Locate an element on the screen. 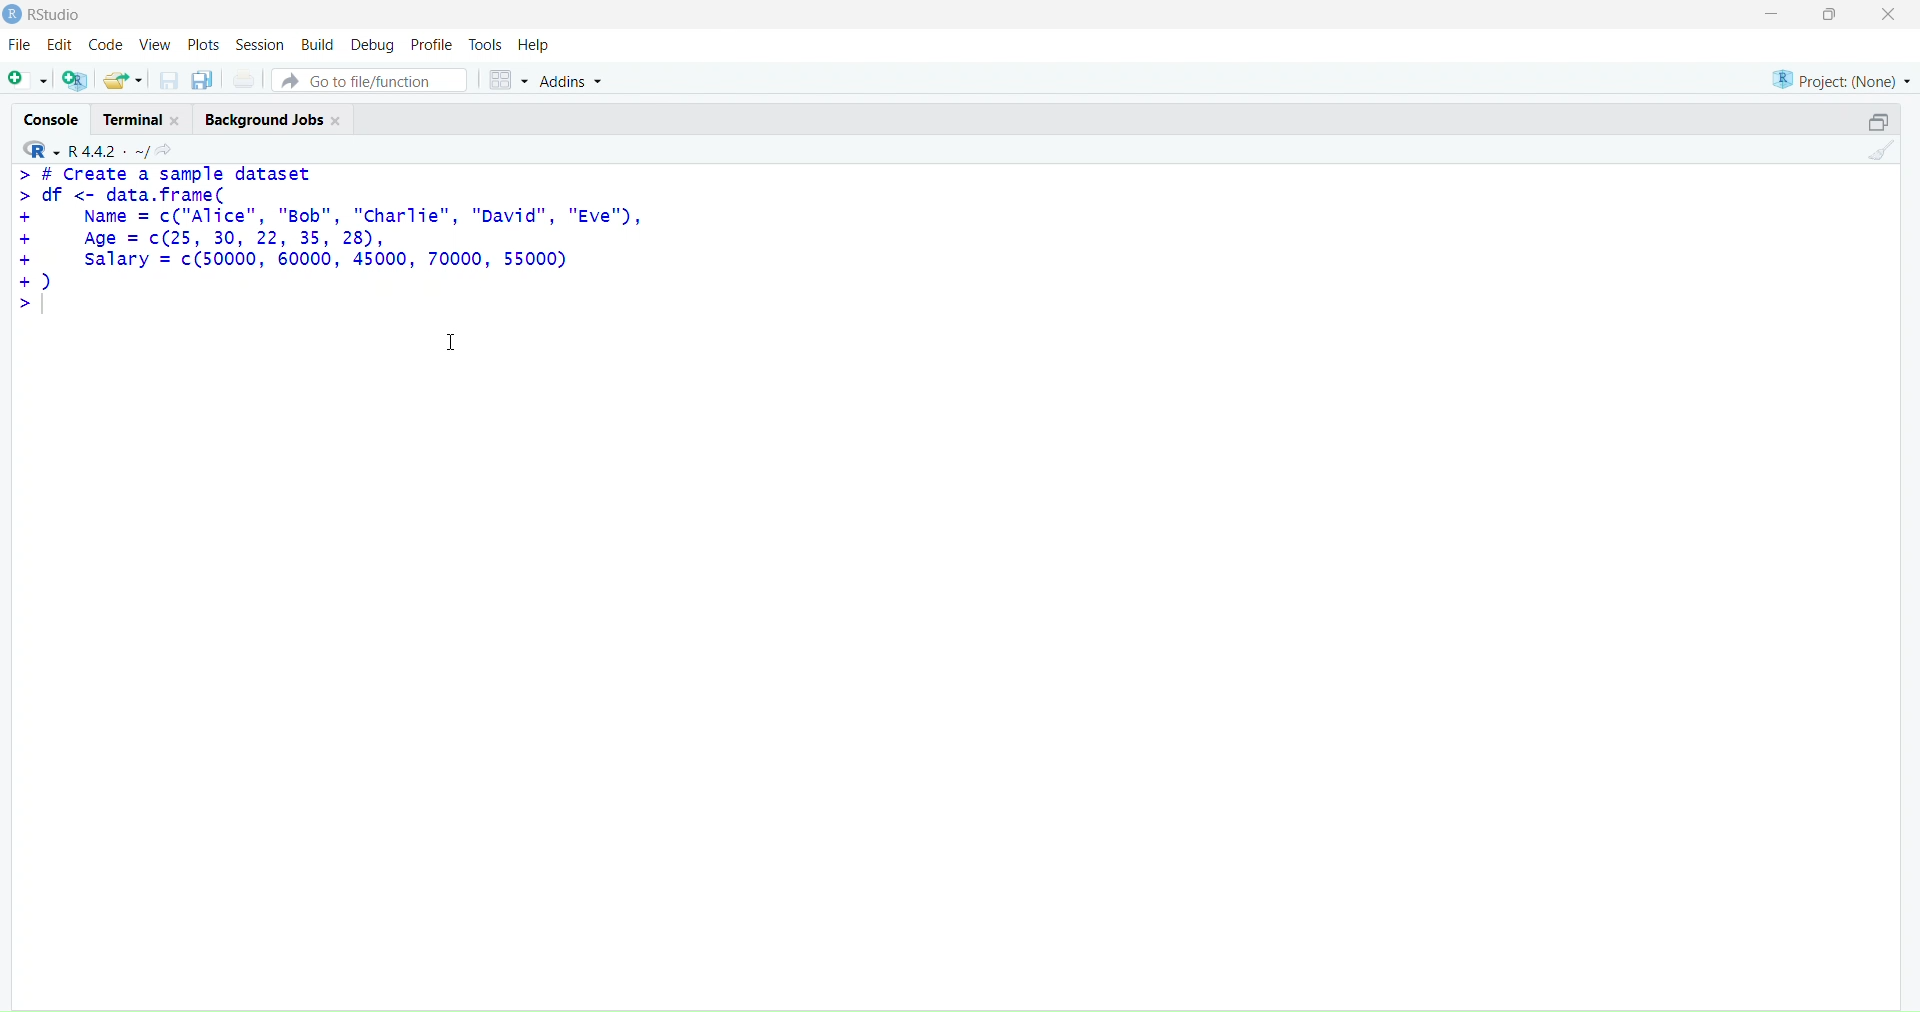  new script is located at coordinates (27, 80).